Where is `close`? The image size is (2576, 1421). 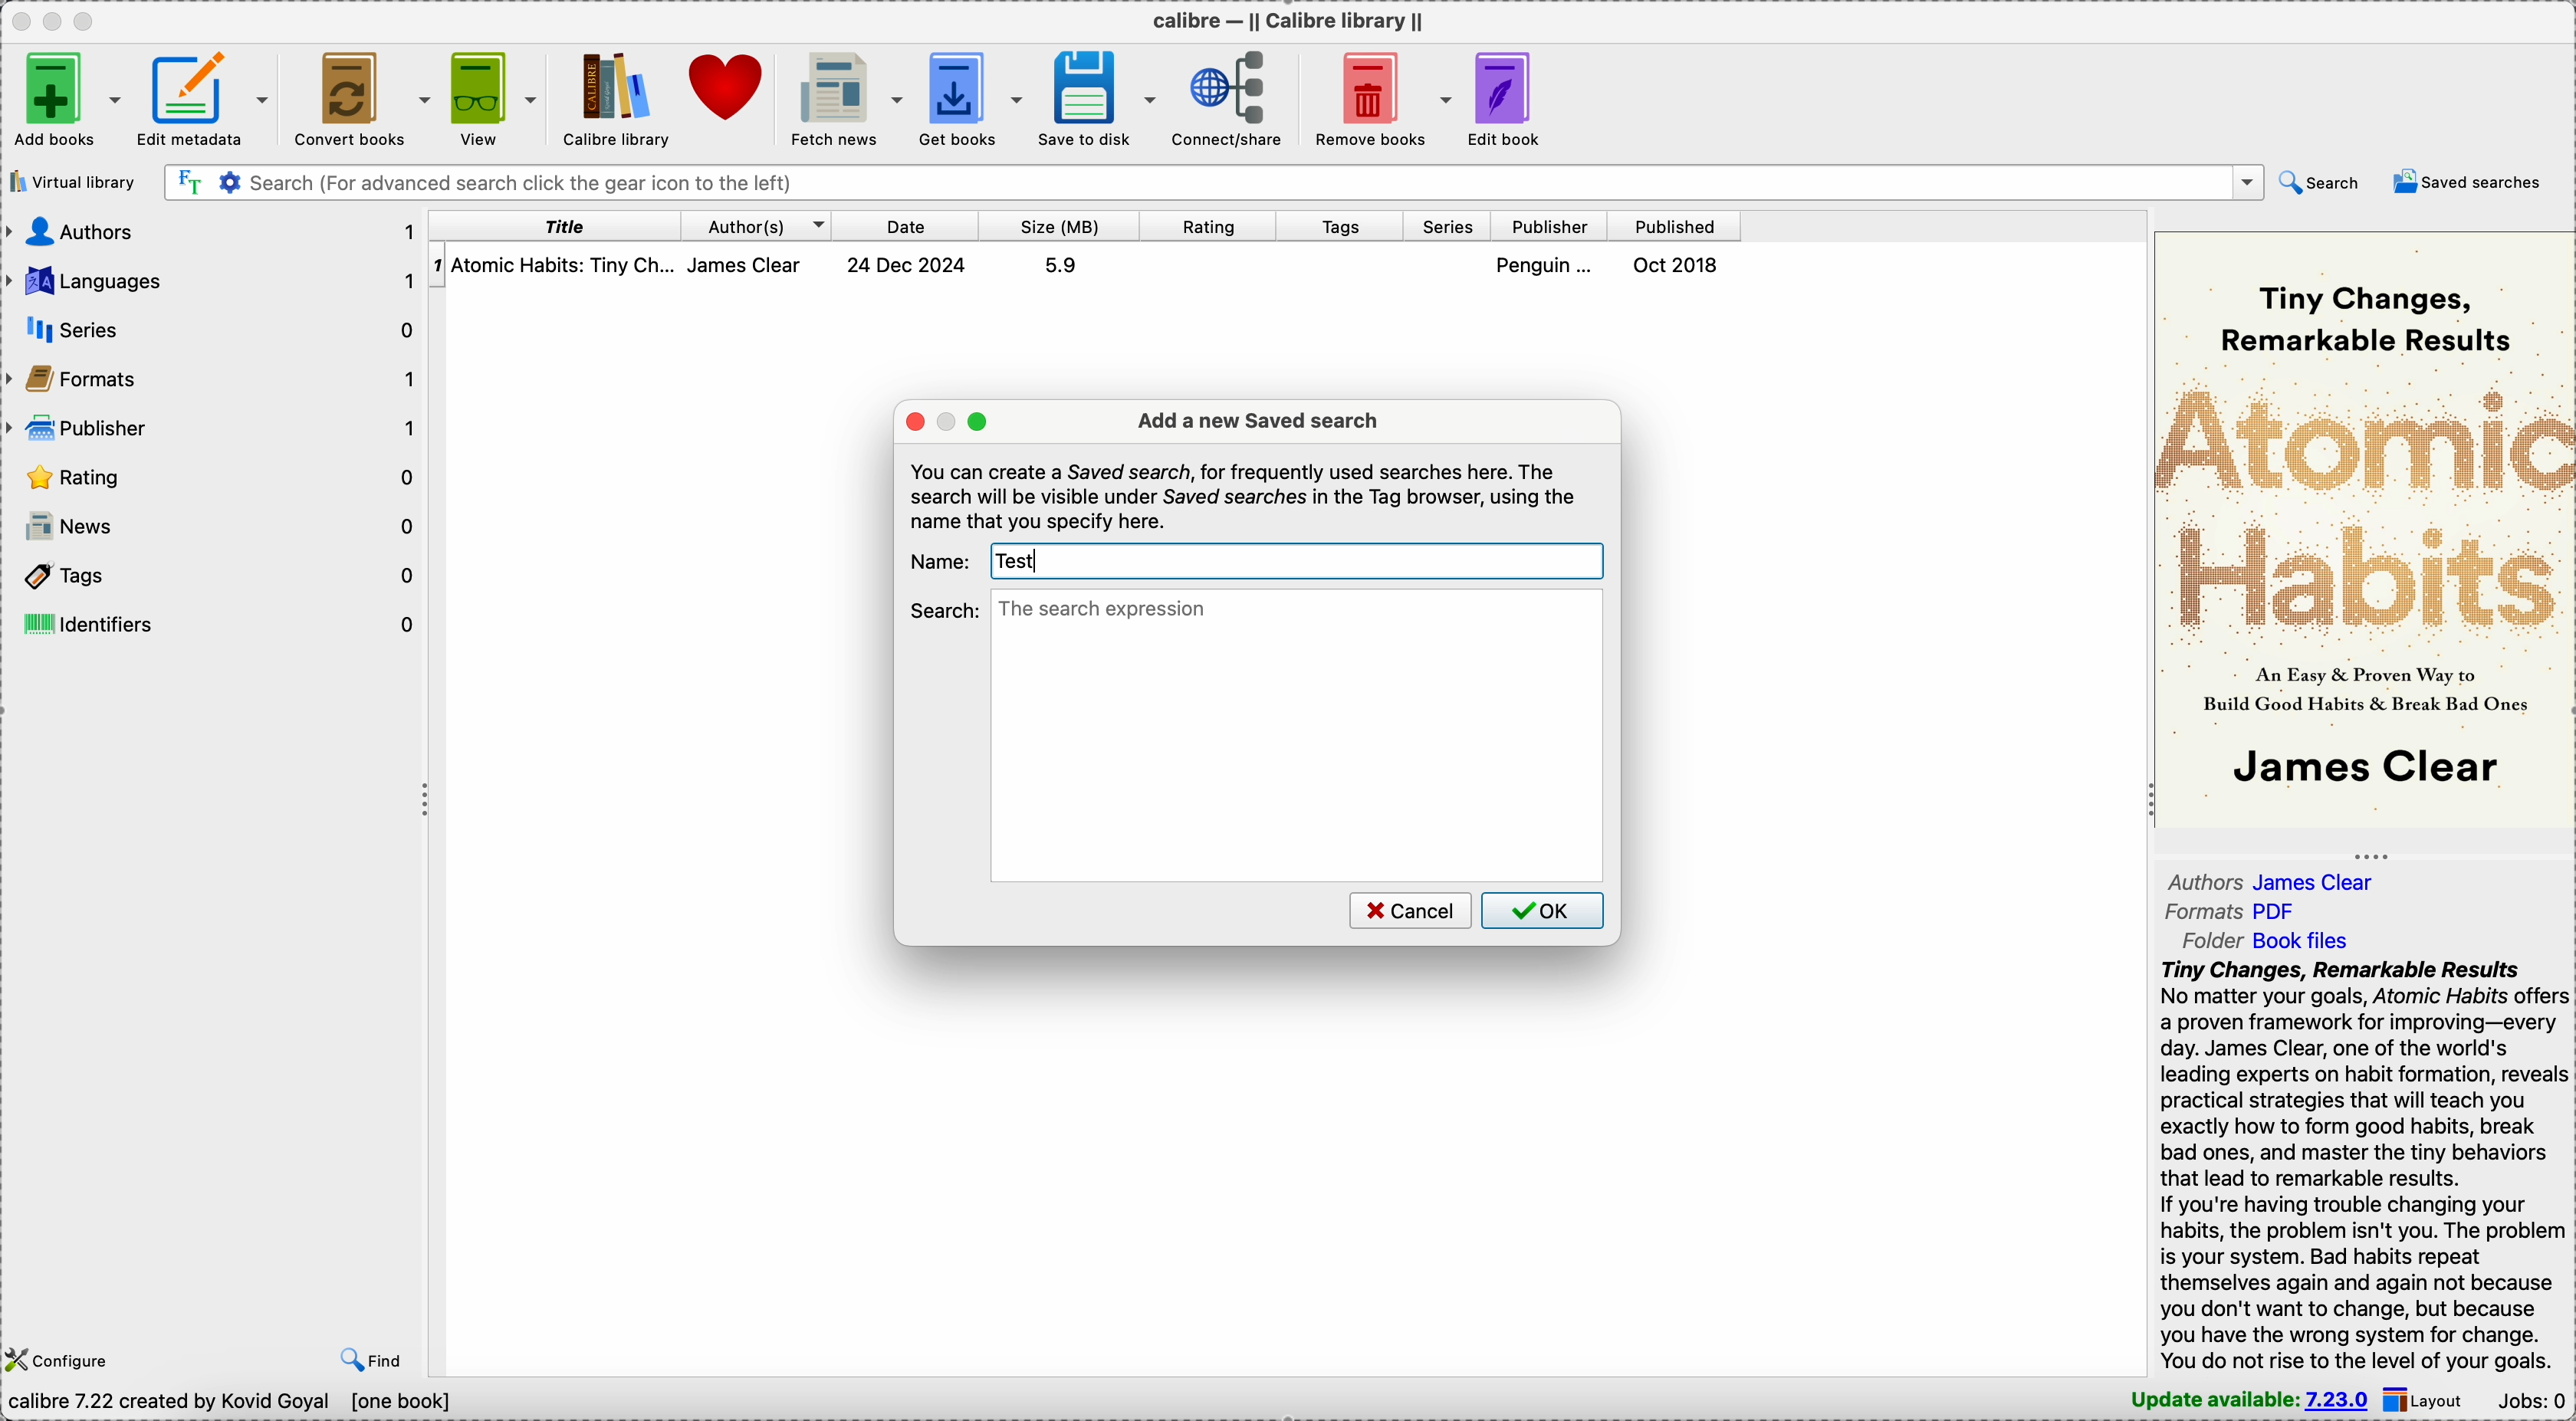
close is located at coordinates (19, 20).